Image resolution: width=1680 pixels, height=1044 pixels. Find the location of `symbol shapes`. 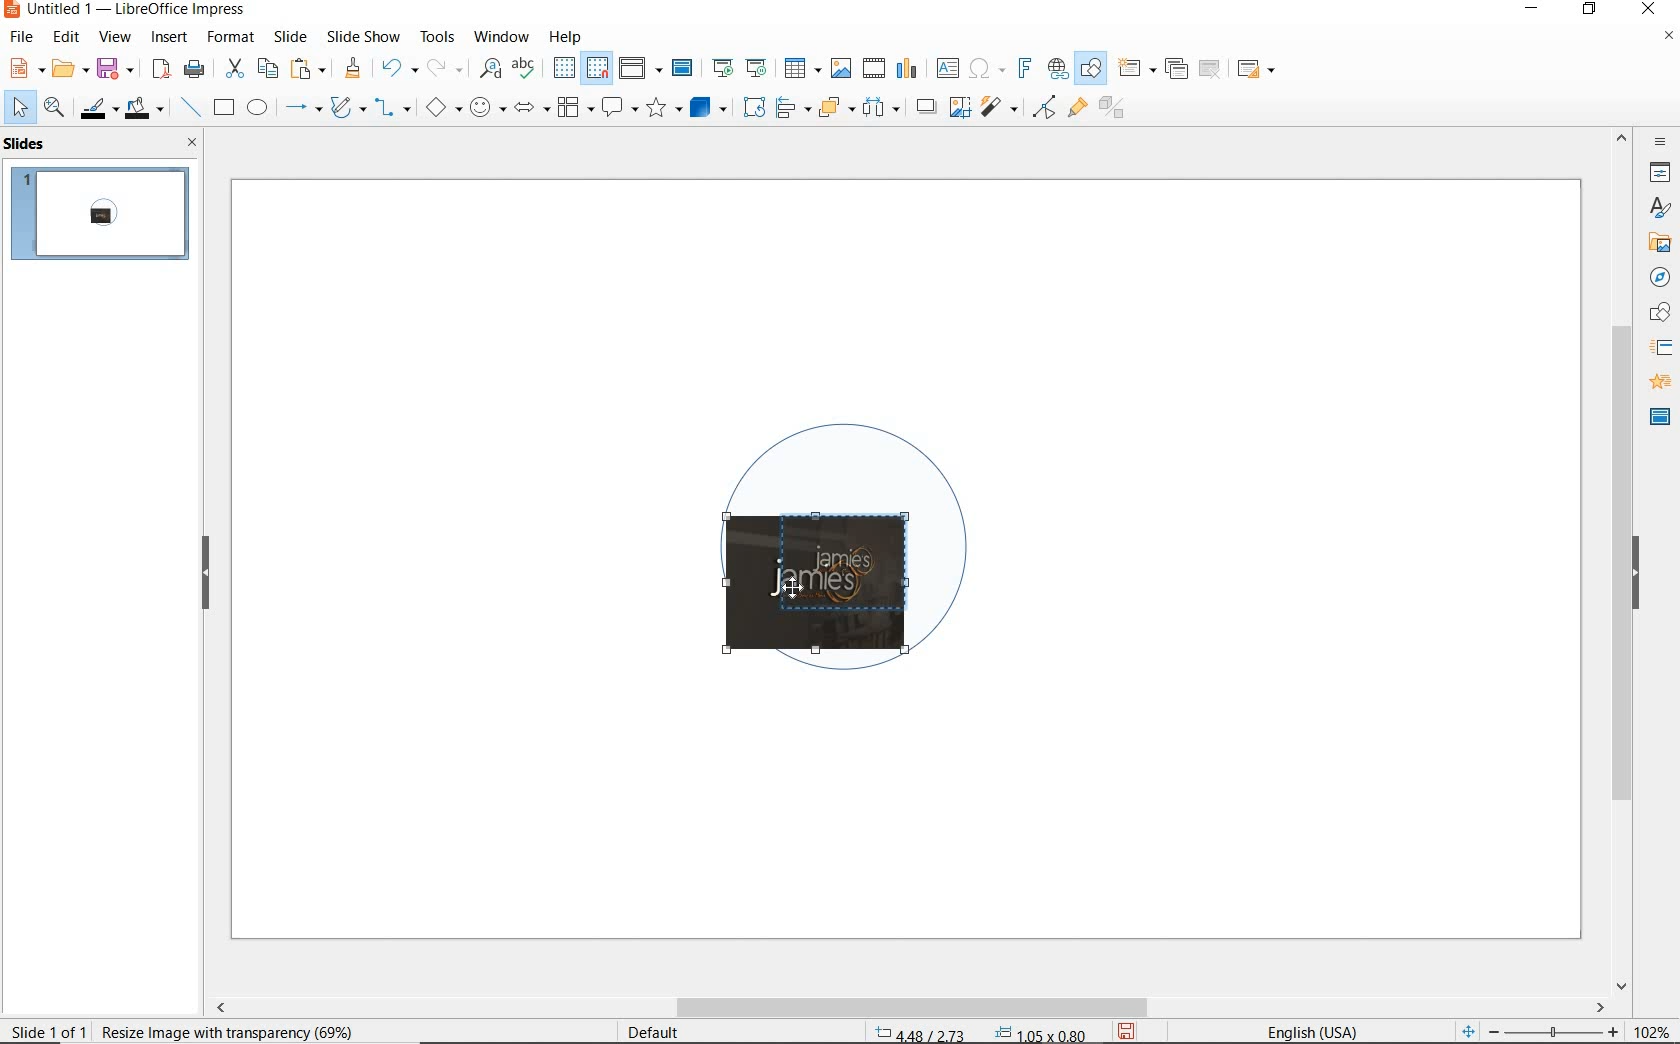

symbol shapes is located at coordinates (487, 107).